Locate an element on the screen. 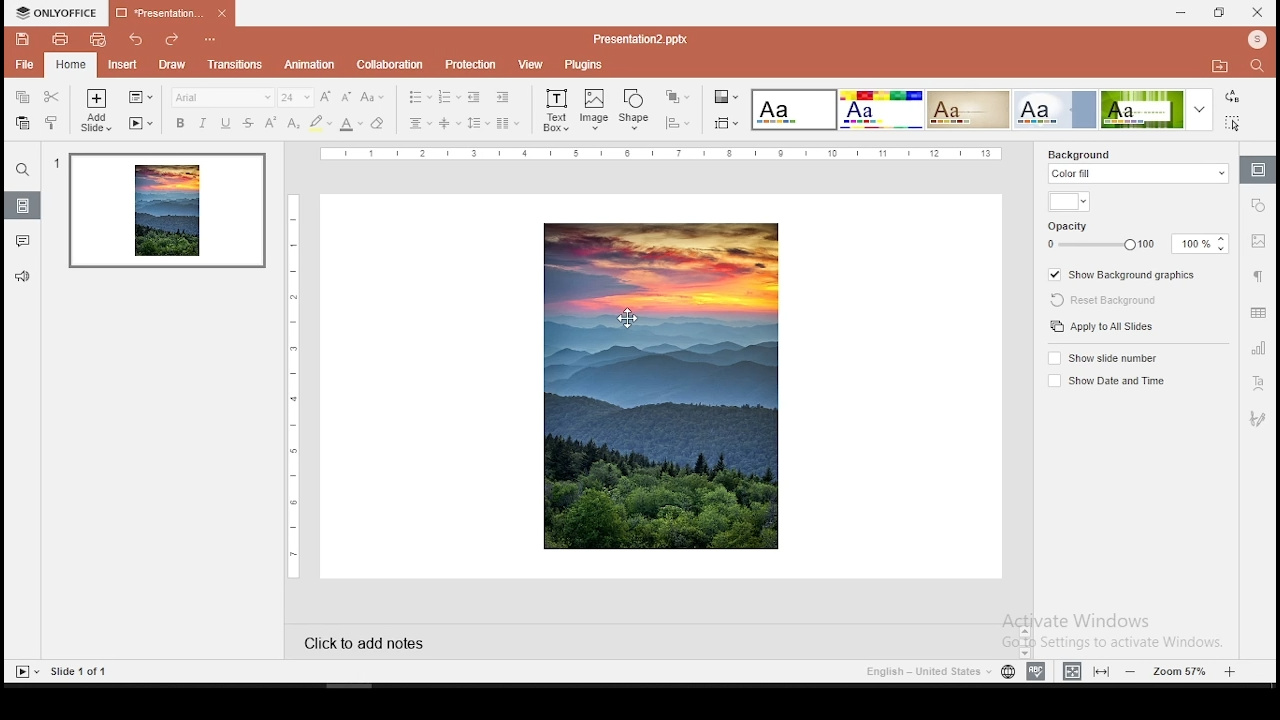 This screenshot has width=1280, height=720. superscript is located at coordinates (270, 122).